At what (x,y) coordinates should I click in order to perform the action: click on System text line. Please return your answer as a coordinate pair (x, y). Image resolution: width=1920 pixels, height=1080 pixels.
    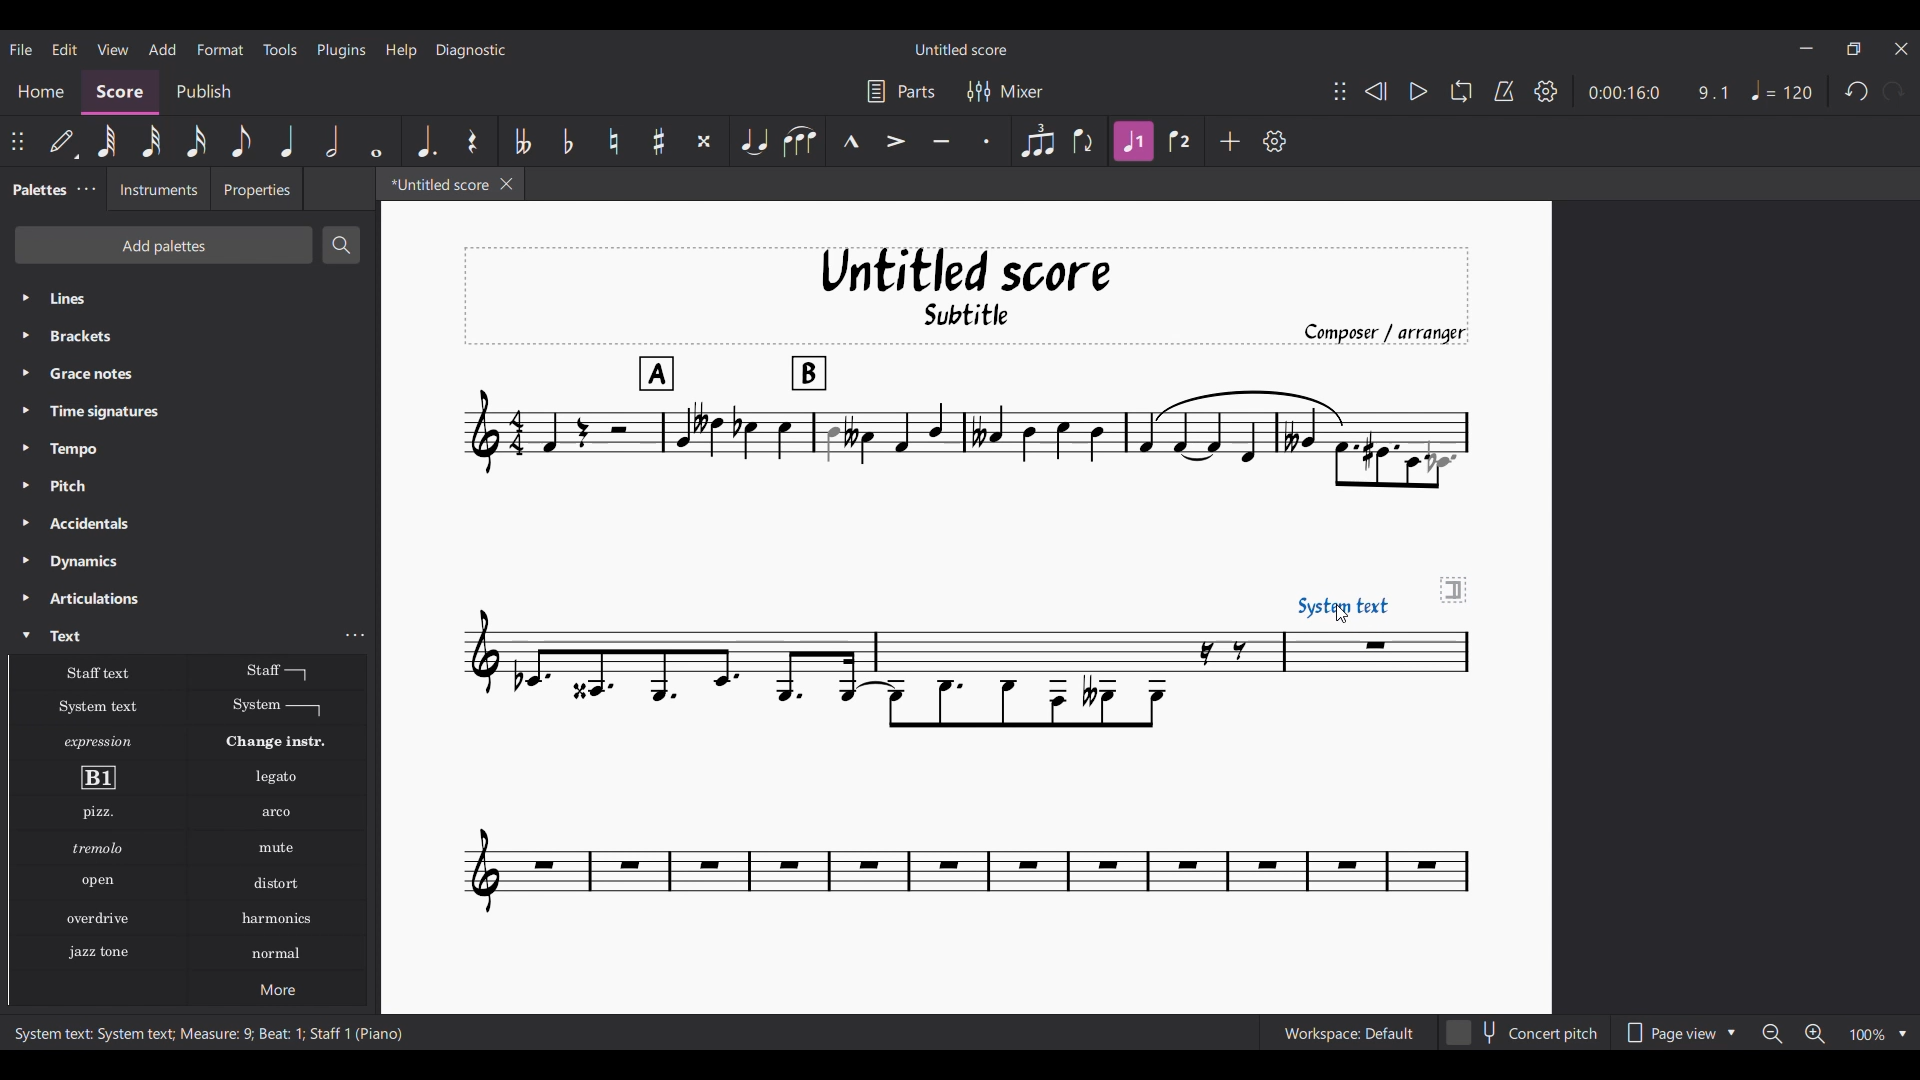
    Looking at the image, I should click on (277, 707).